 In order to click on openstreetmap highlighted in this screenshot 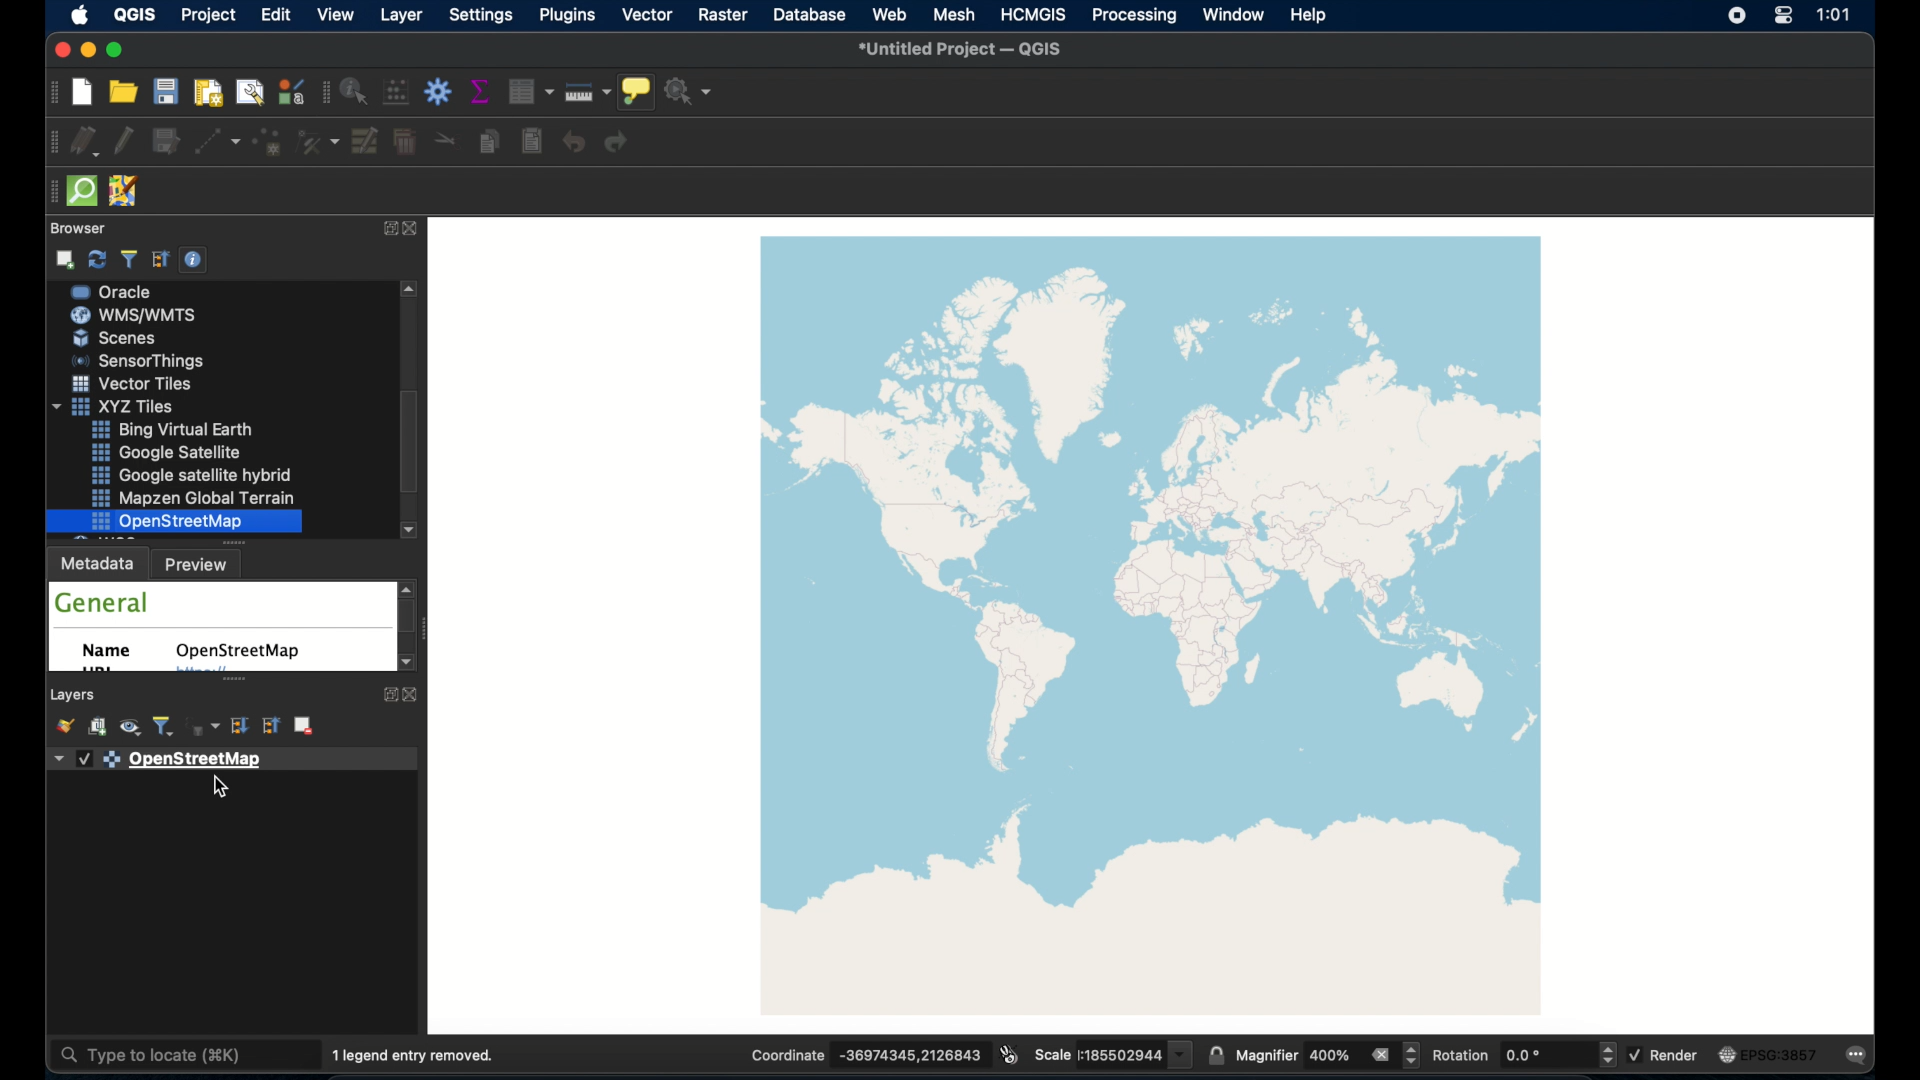, I will do `click(174, 522)`.